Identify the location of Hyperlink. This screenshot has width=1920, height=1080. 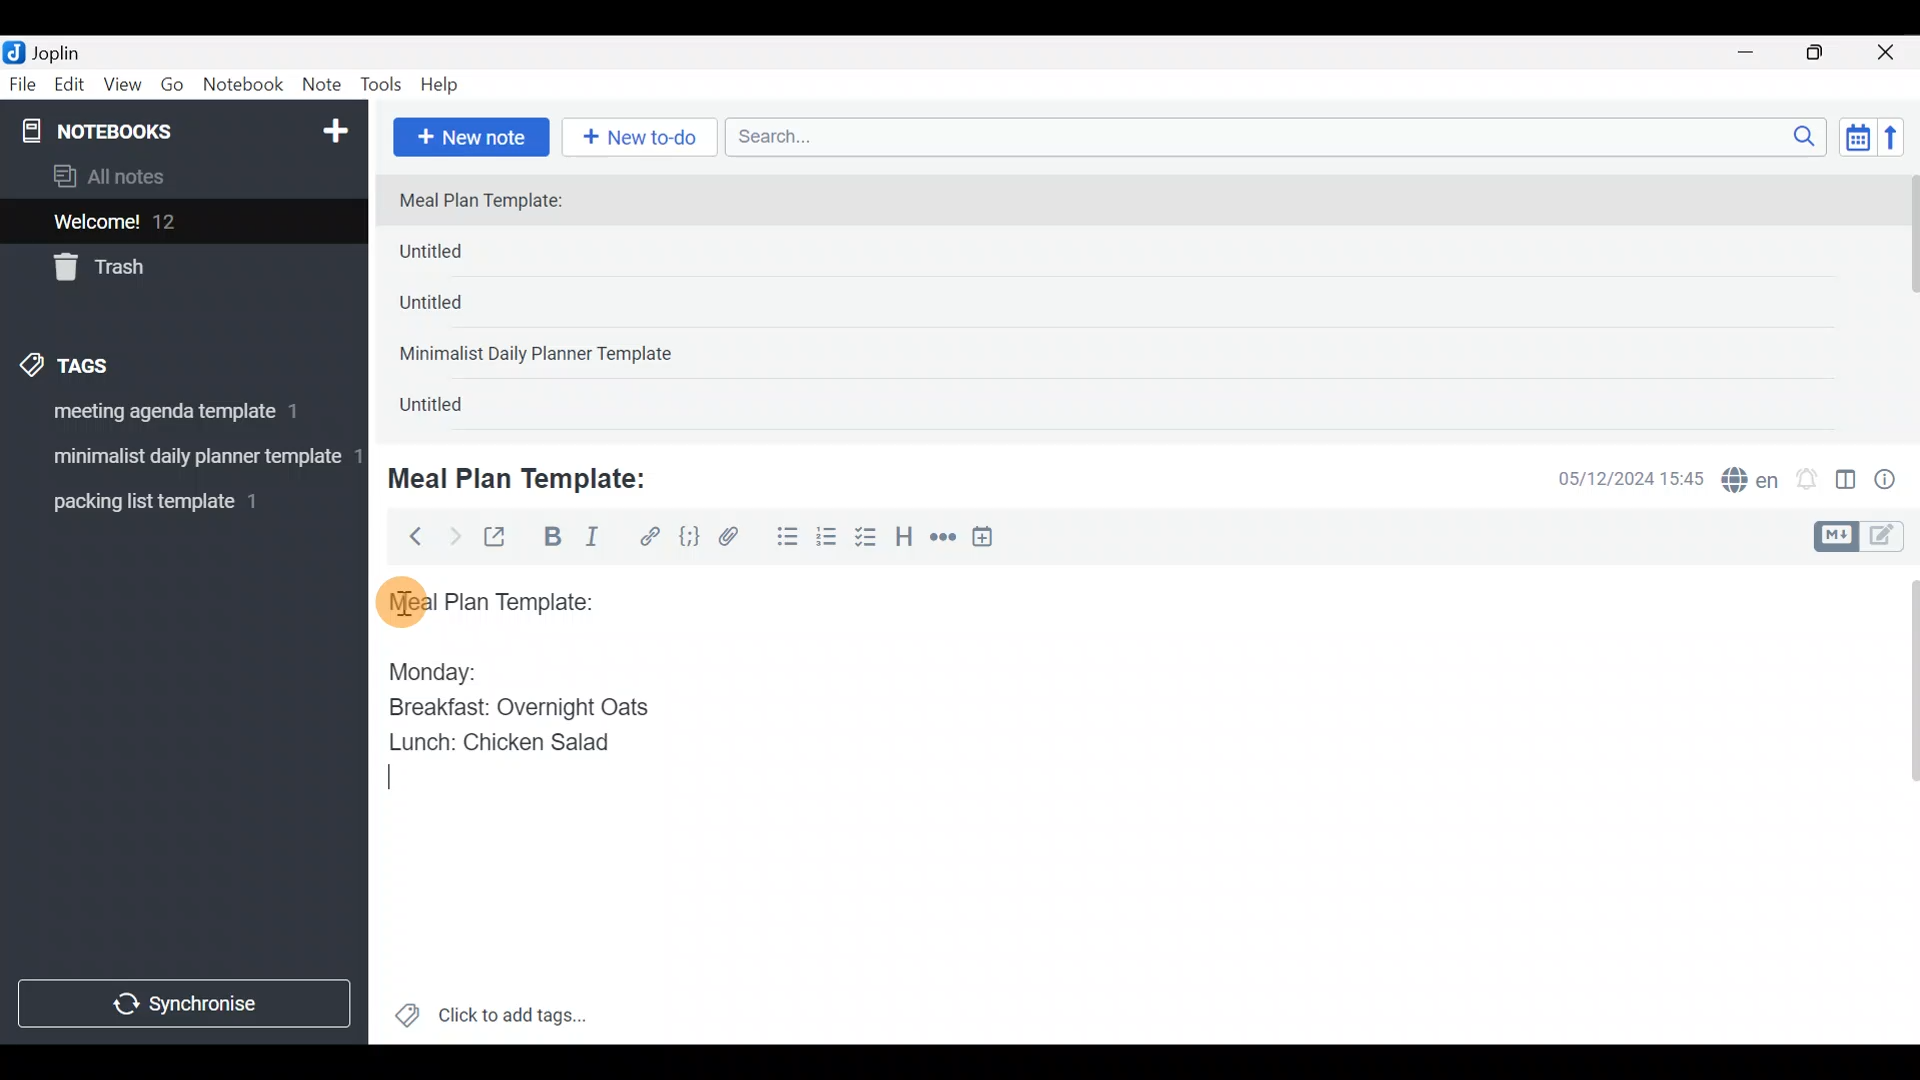
(650, 537).